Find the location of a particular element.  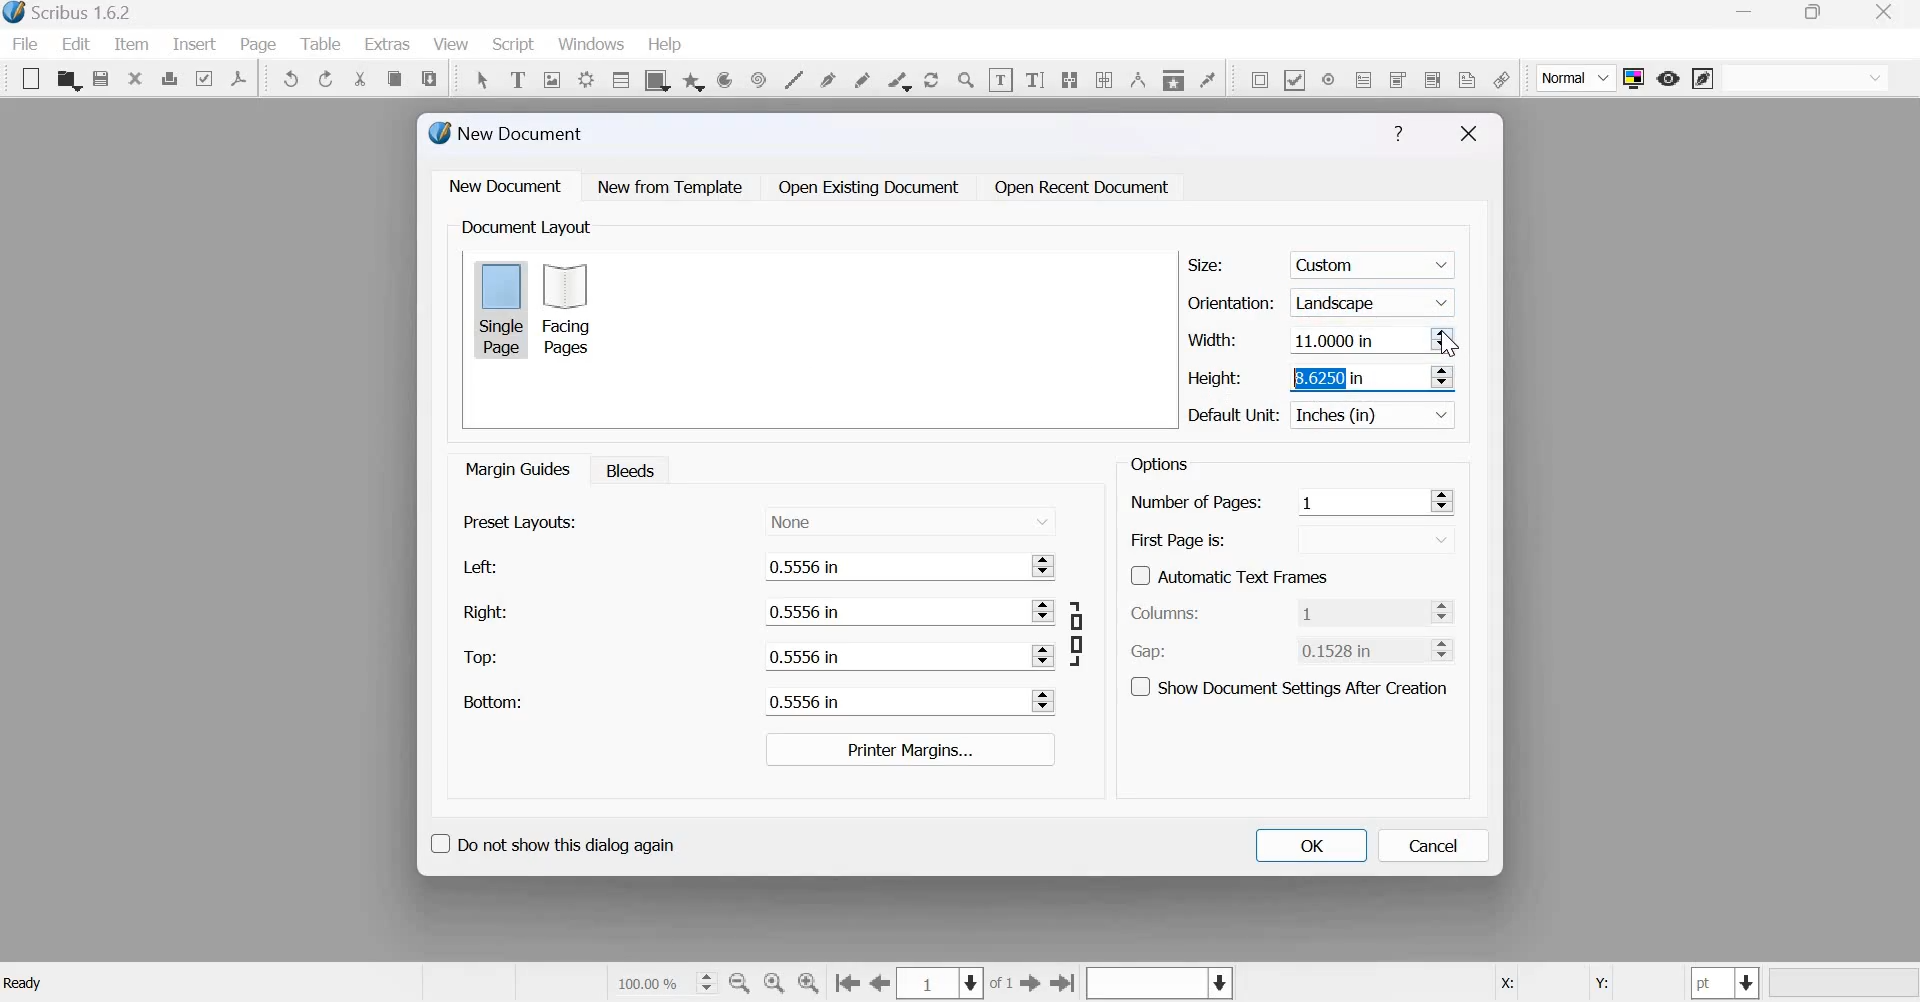

Default Unit:  is located at coordinates (1234, 416).